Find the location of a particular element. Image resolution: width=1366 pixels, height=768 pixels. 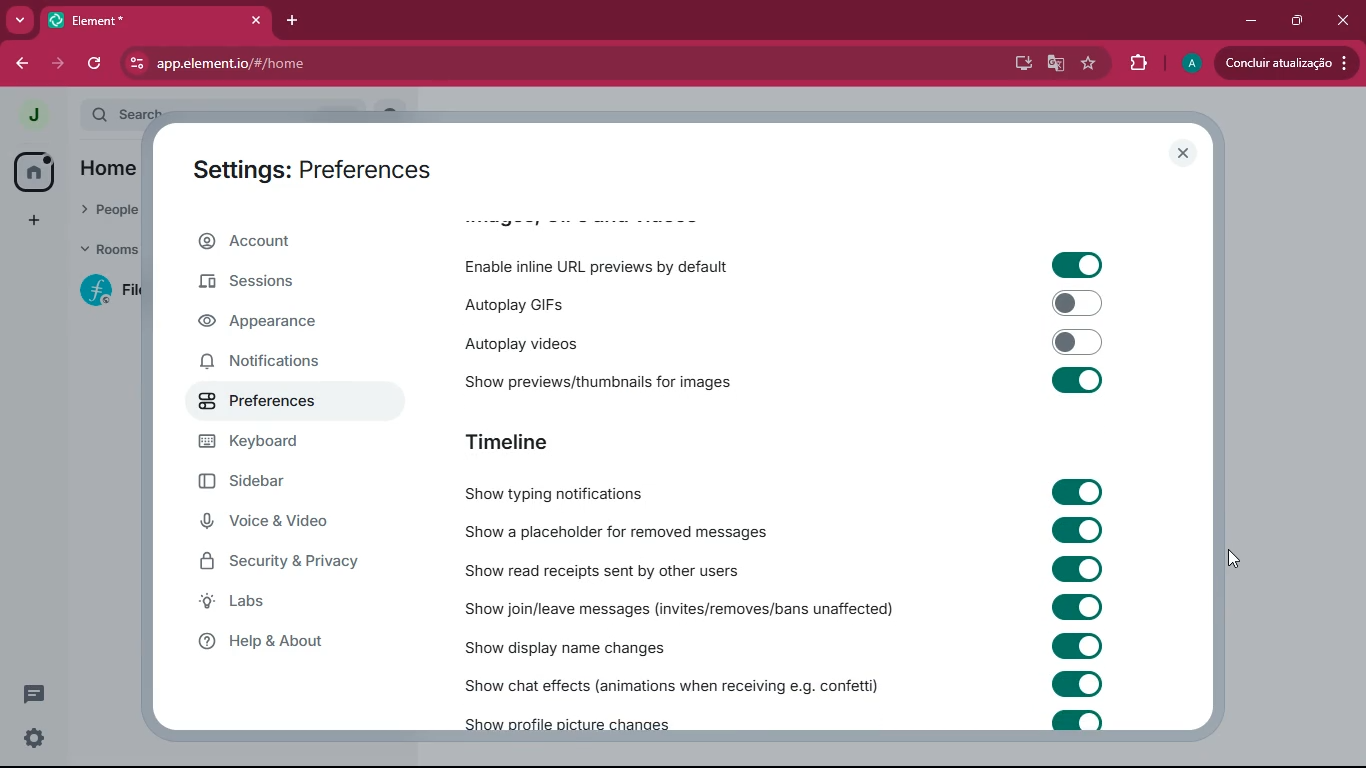

voice & video is located at coordinates (270, 524).